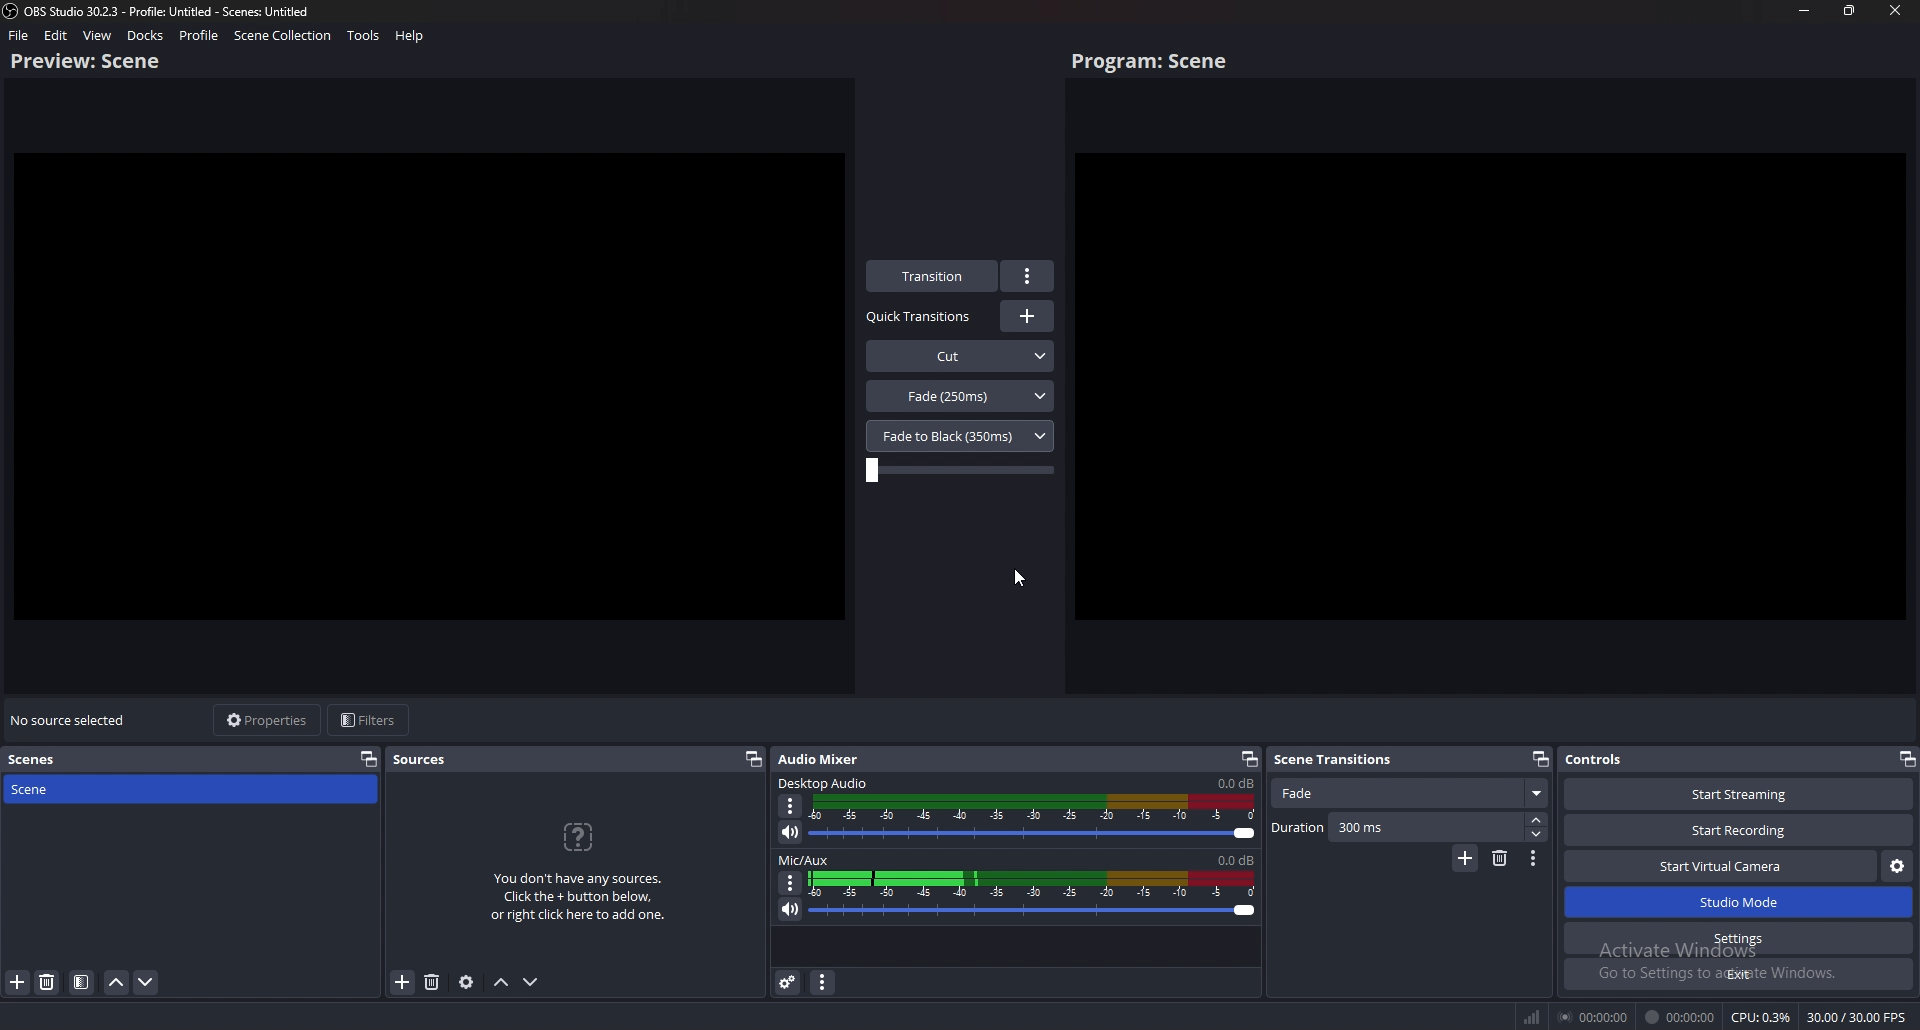 This screenshot has height=1030, width=1920. Describe the element at coordinates (70, 720) in the screenshot. I see `no source selected` at that location.